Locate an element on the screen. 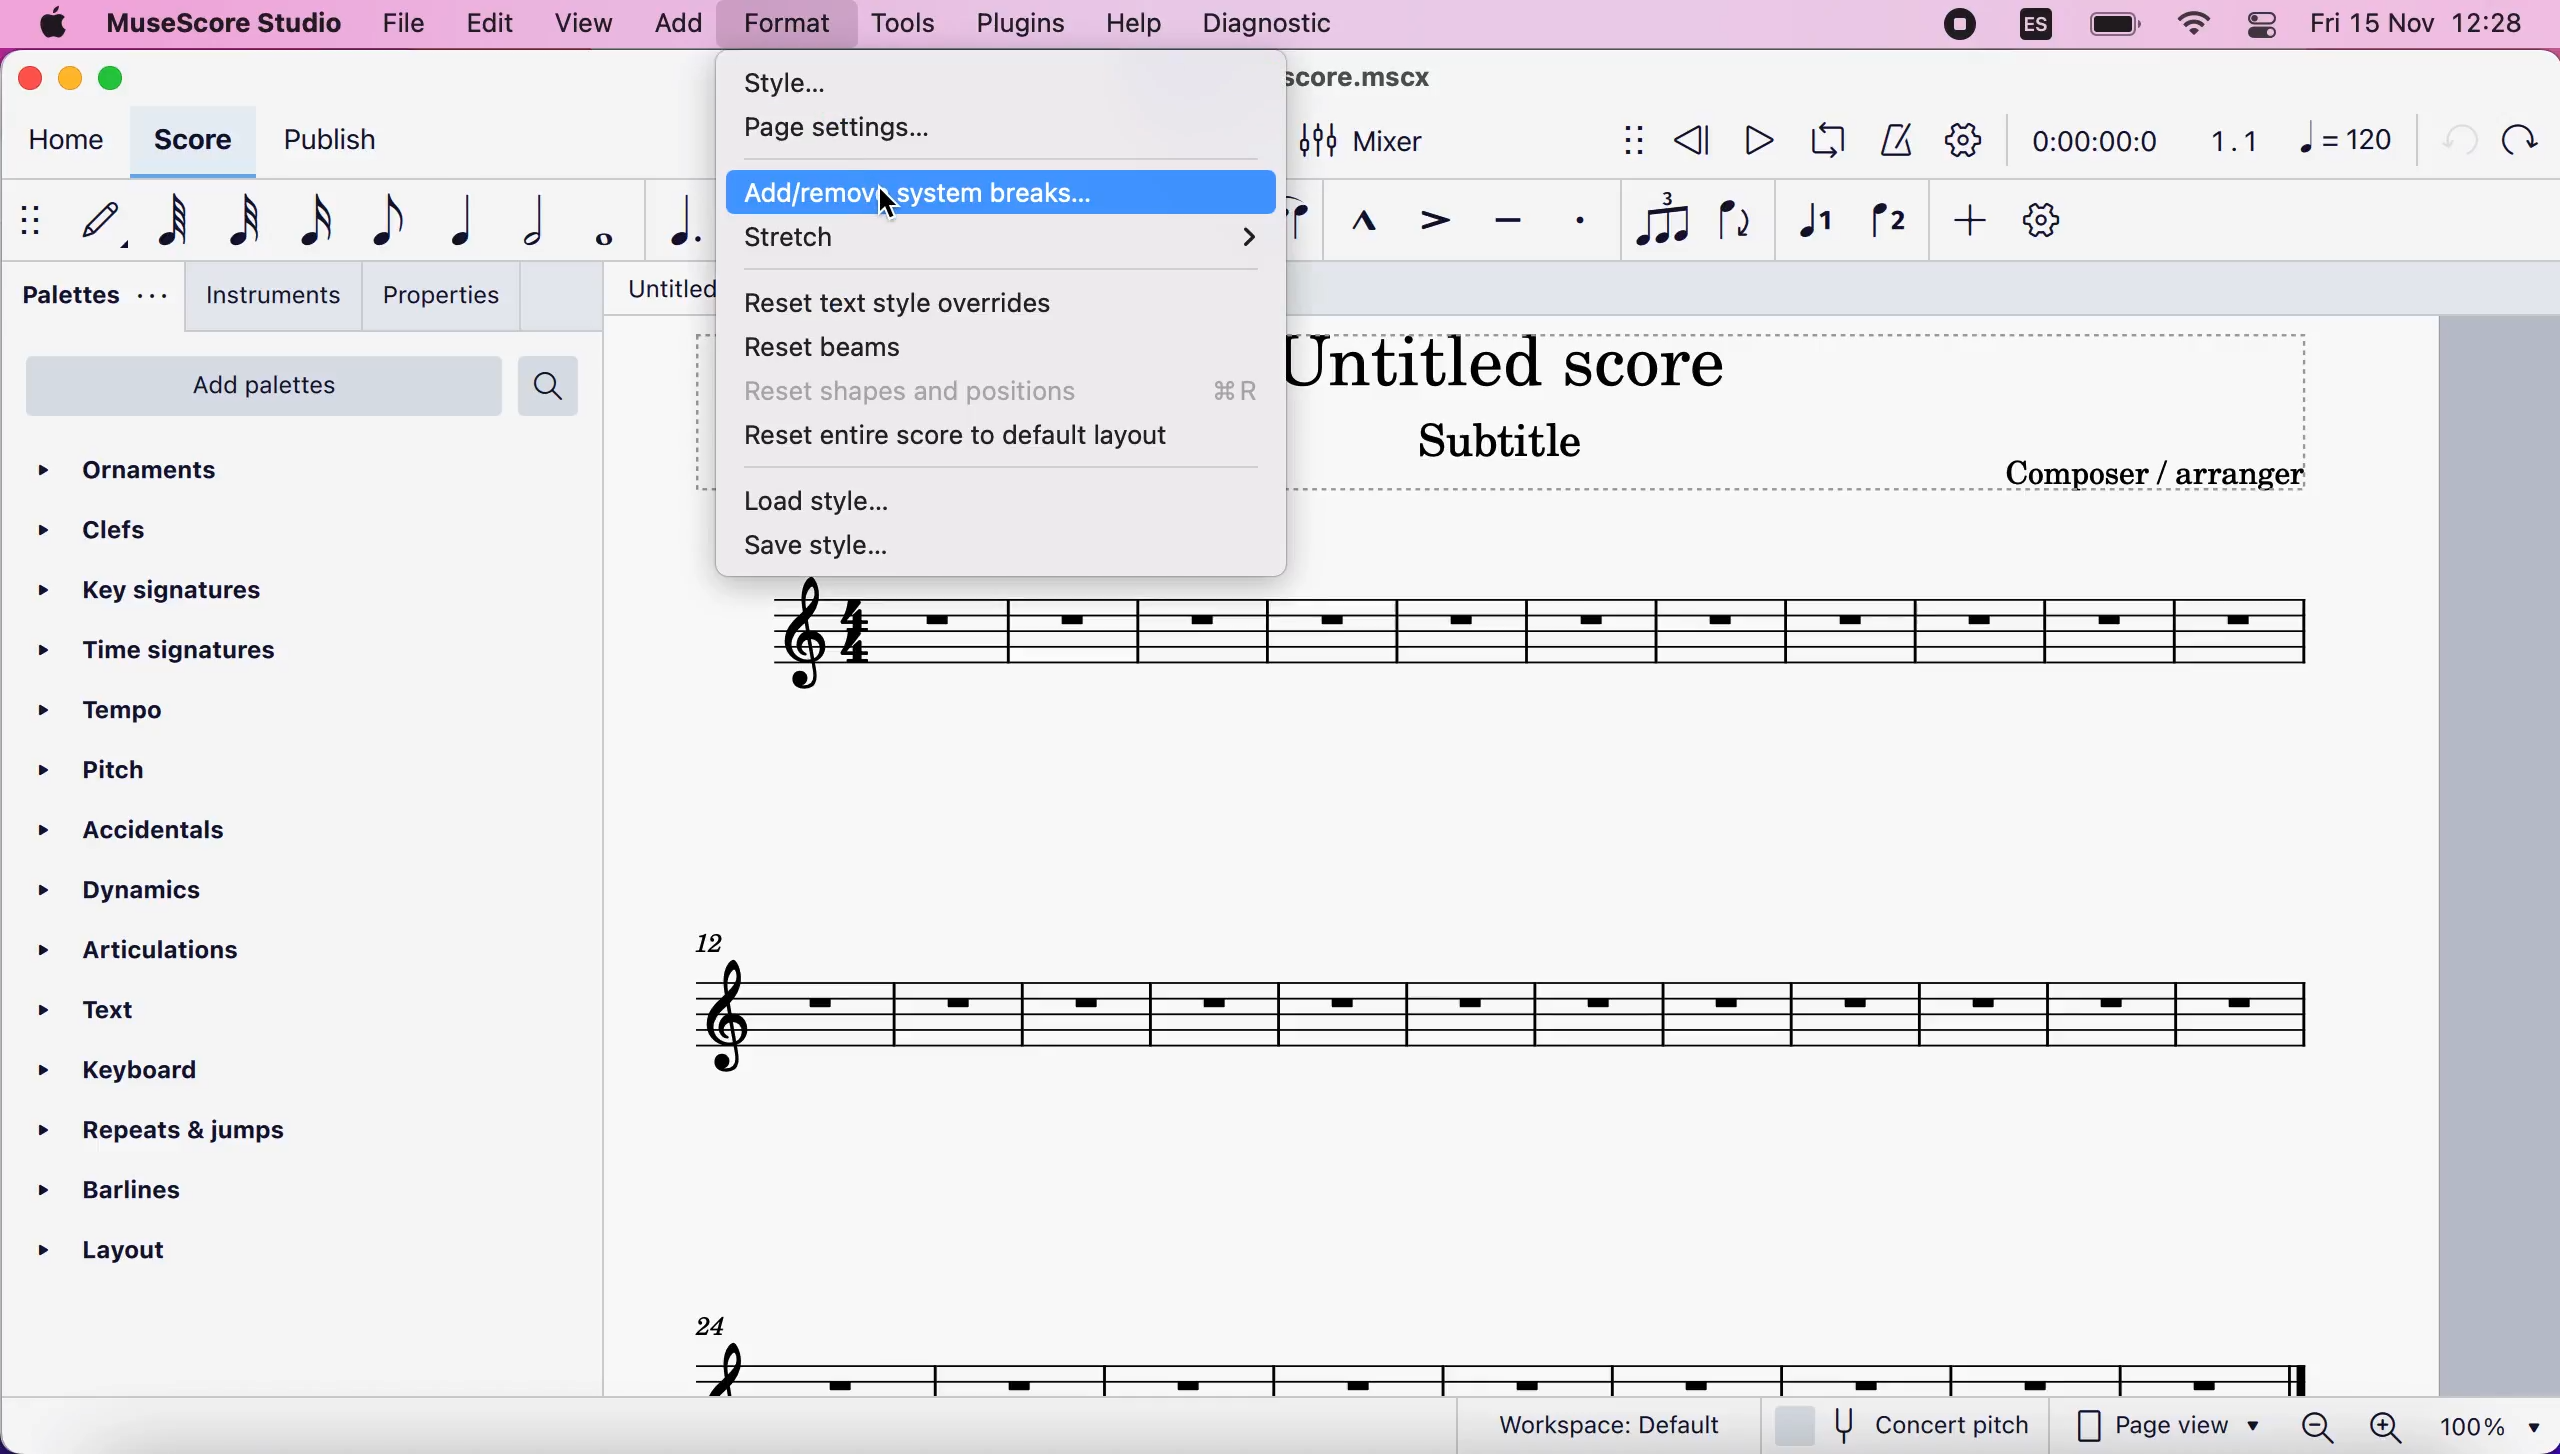 The width and height of the screenshot is (2560, 1454). articulations is located at coordinates (157, 947).